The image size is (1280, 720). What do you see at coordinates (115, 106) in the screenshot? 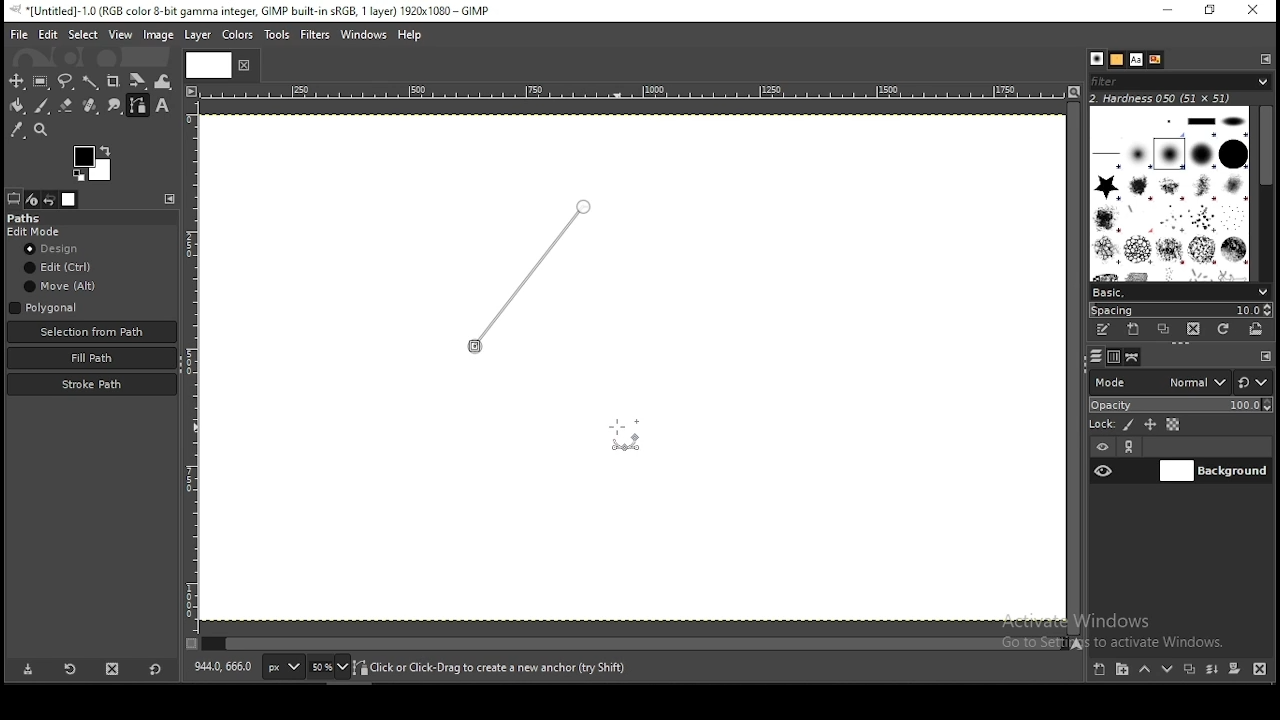
I see `smudge tool` at bounding box center [115, 106].